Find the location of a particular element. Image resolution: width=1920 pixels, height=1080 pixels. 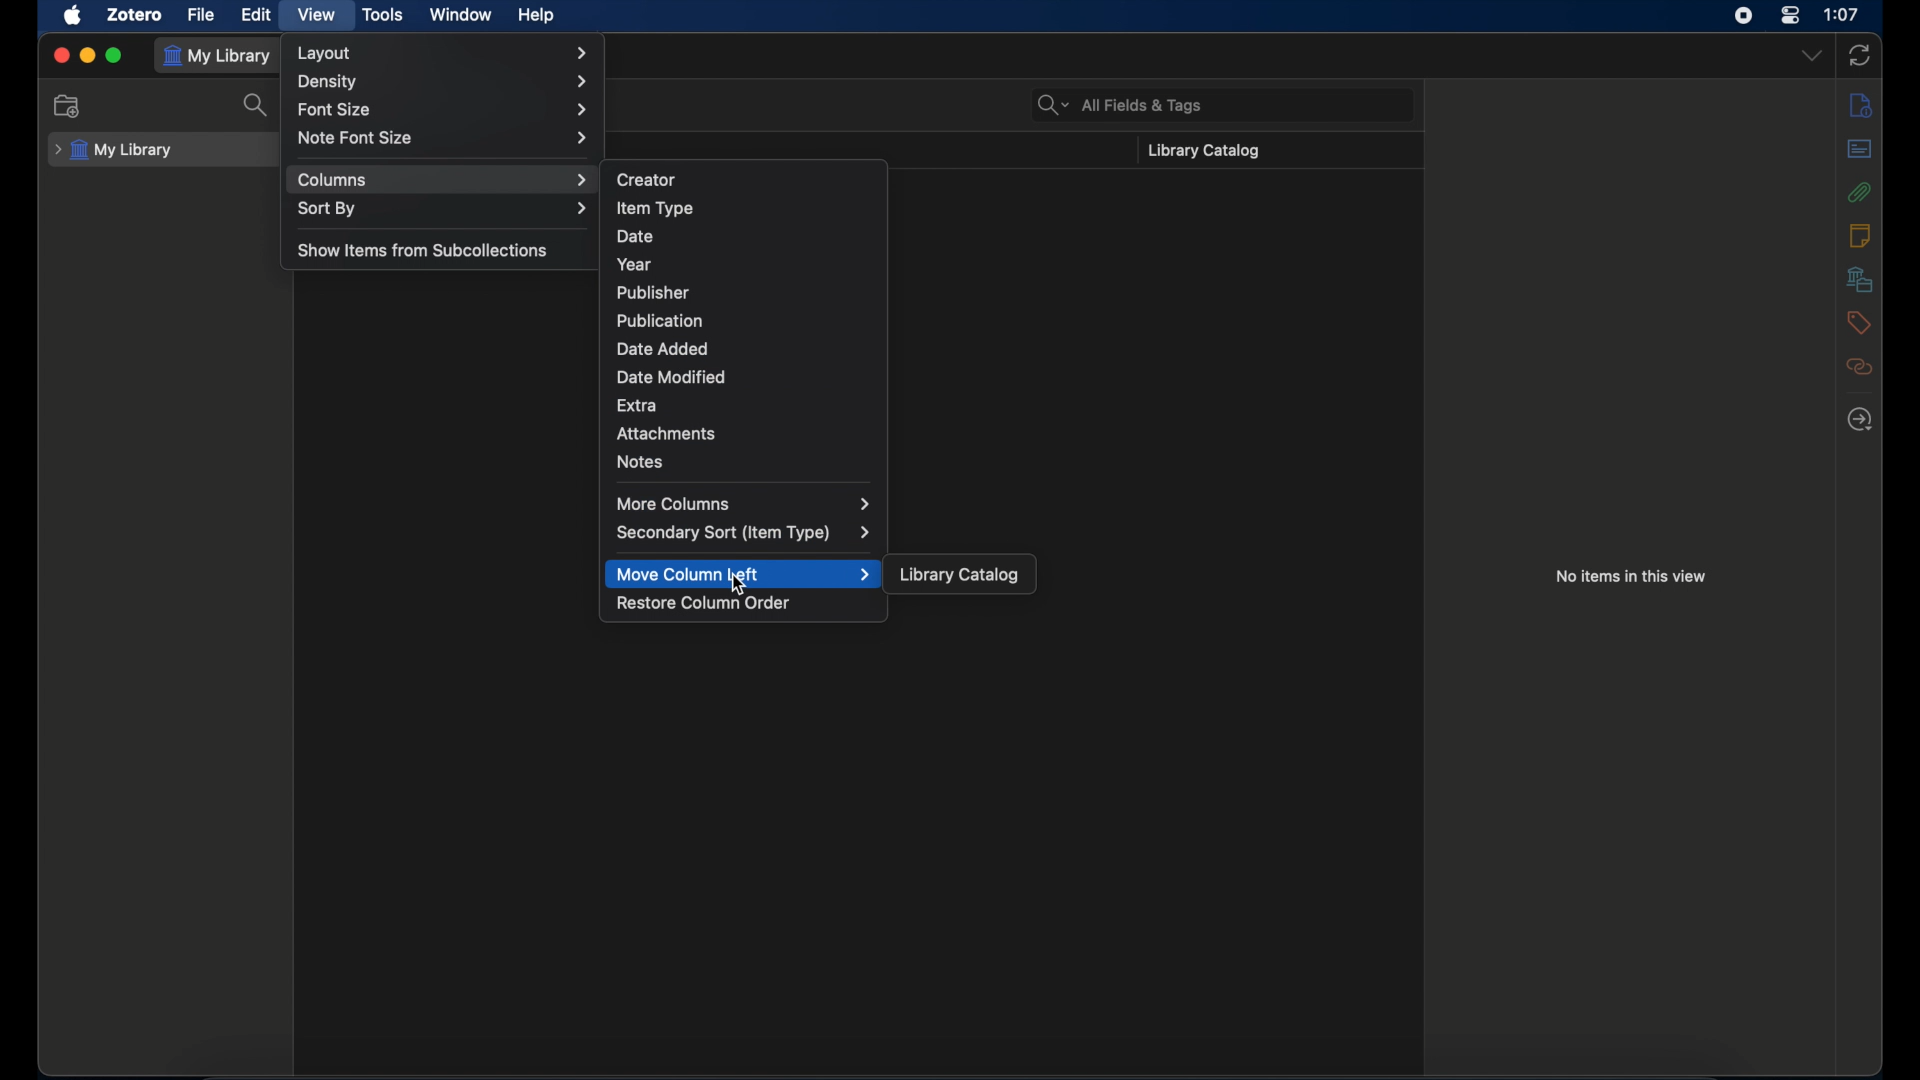

sort by is located at coordinates (443, 208).